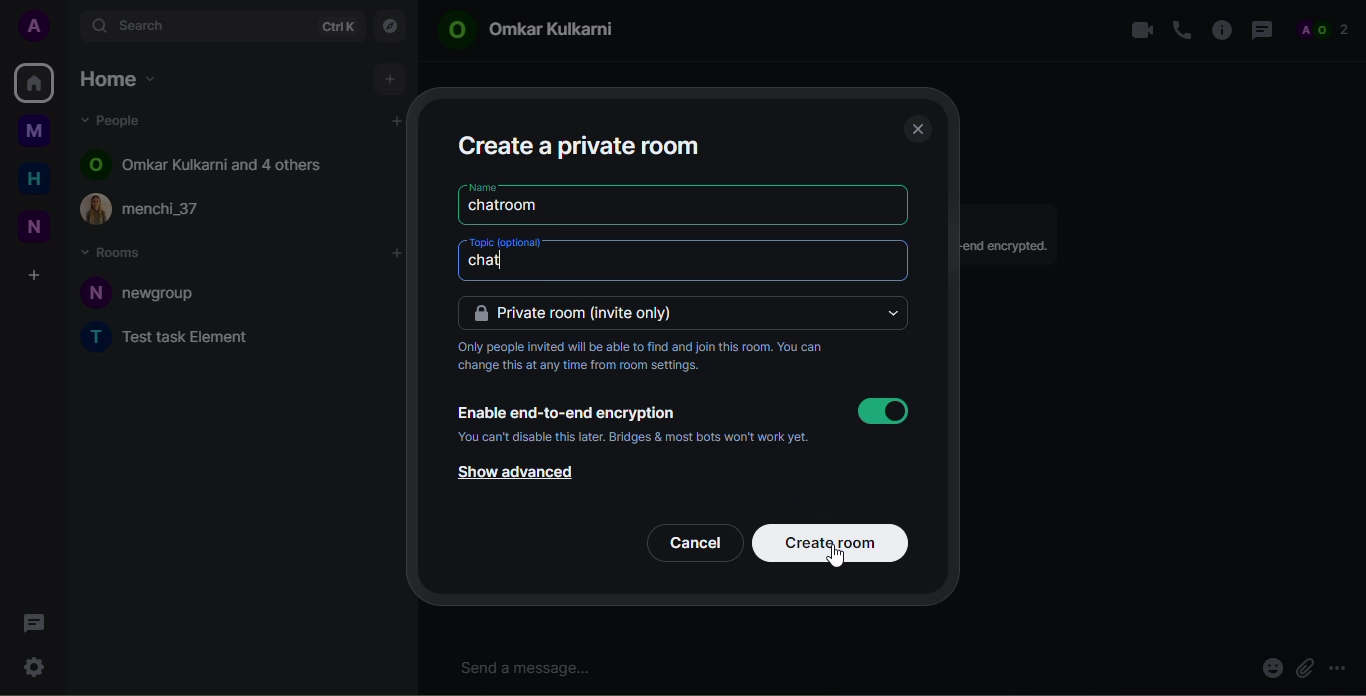 The height and width of the screenshot is (696, 1366). Describe the element at coordinates (836, 560) in the screenshot. I see `cursor` at that location.